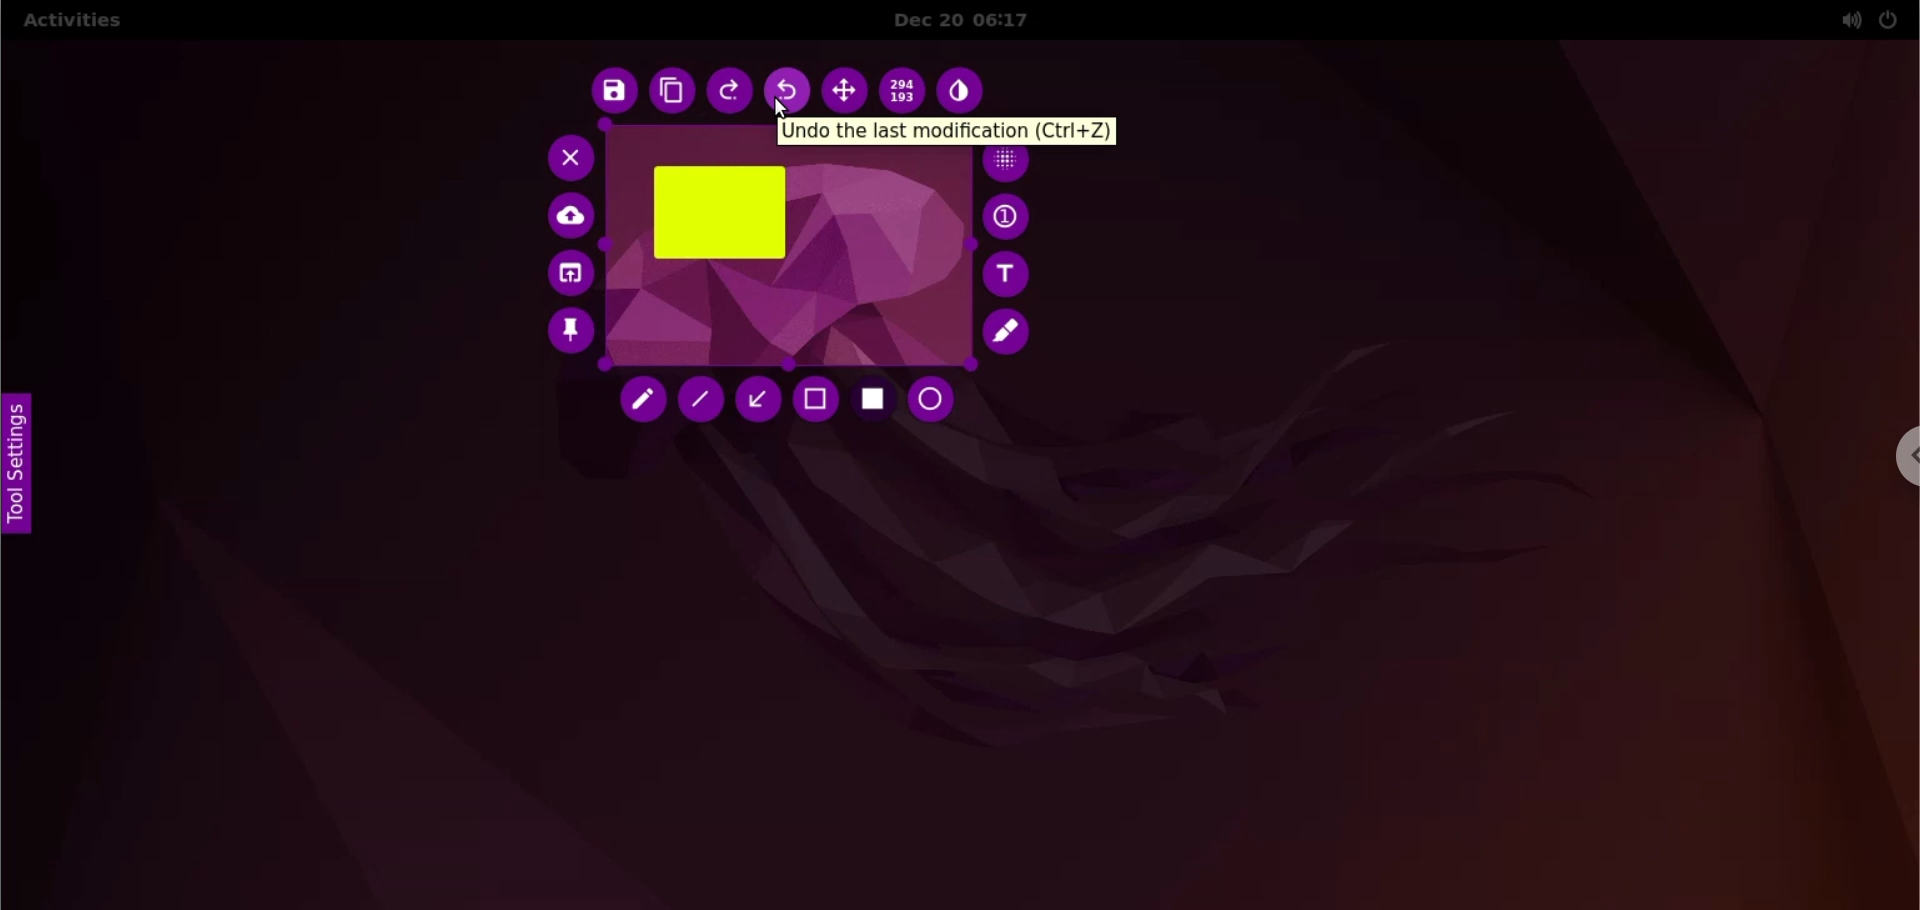  Describe the element at coordinates (937, 400) in the screenshot. I see `circle tool` at that location.